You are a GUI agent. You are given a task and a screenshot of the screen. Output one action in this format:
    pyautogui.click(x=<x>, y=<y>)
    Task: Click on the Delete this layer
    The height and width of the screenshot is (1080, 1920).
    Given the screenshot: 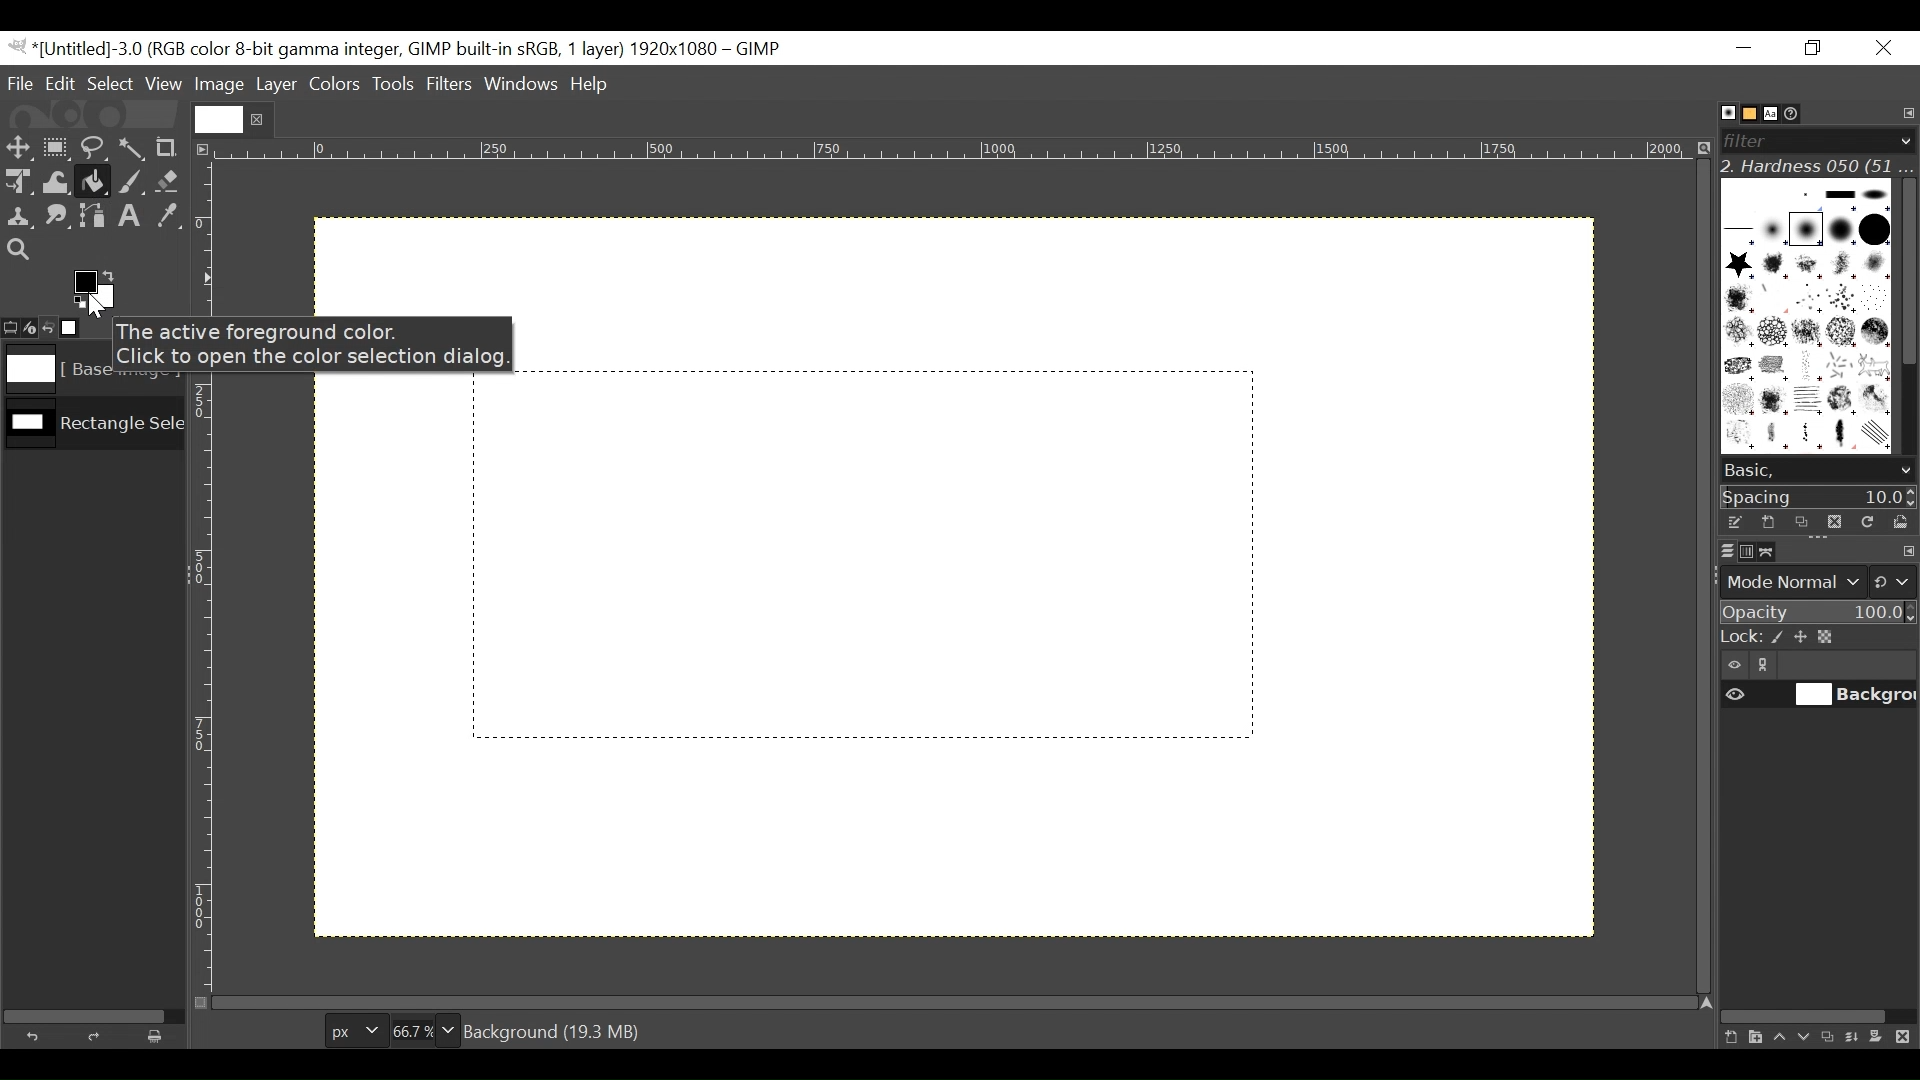 What is the action you would take?
    pyautogui.click(x=1907, y=1038)
    